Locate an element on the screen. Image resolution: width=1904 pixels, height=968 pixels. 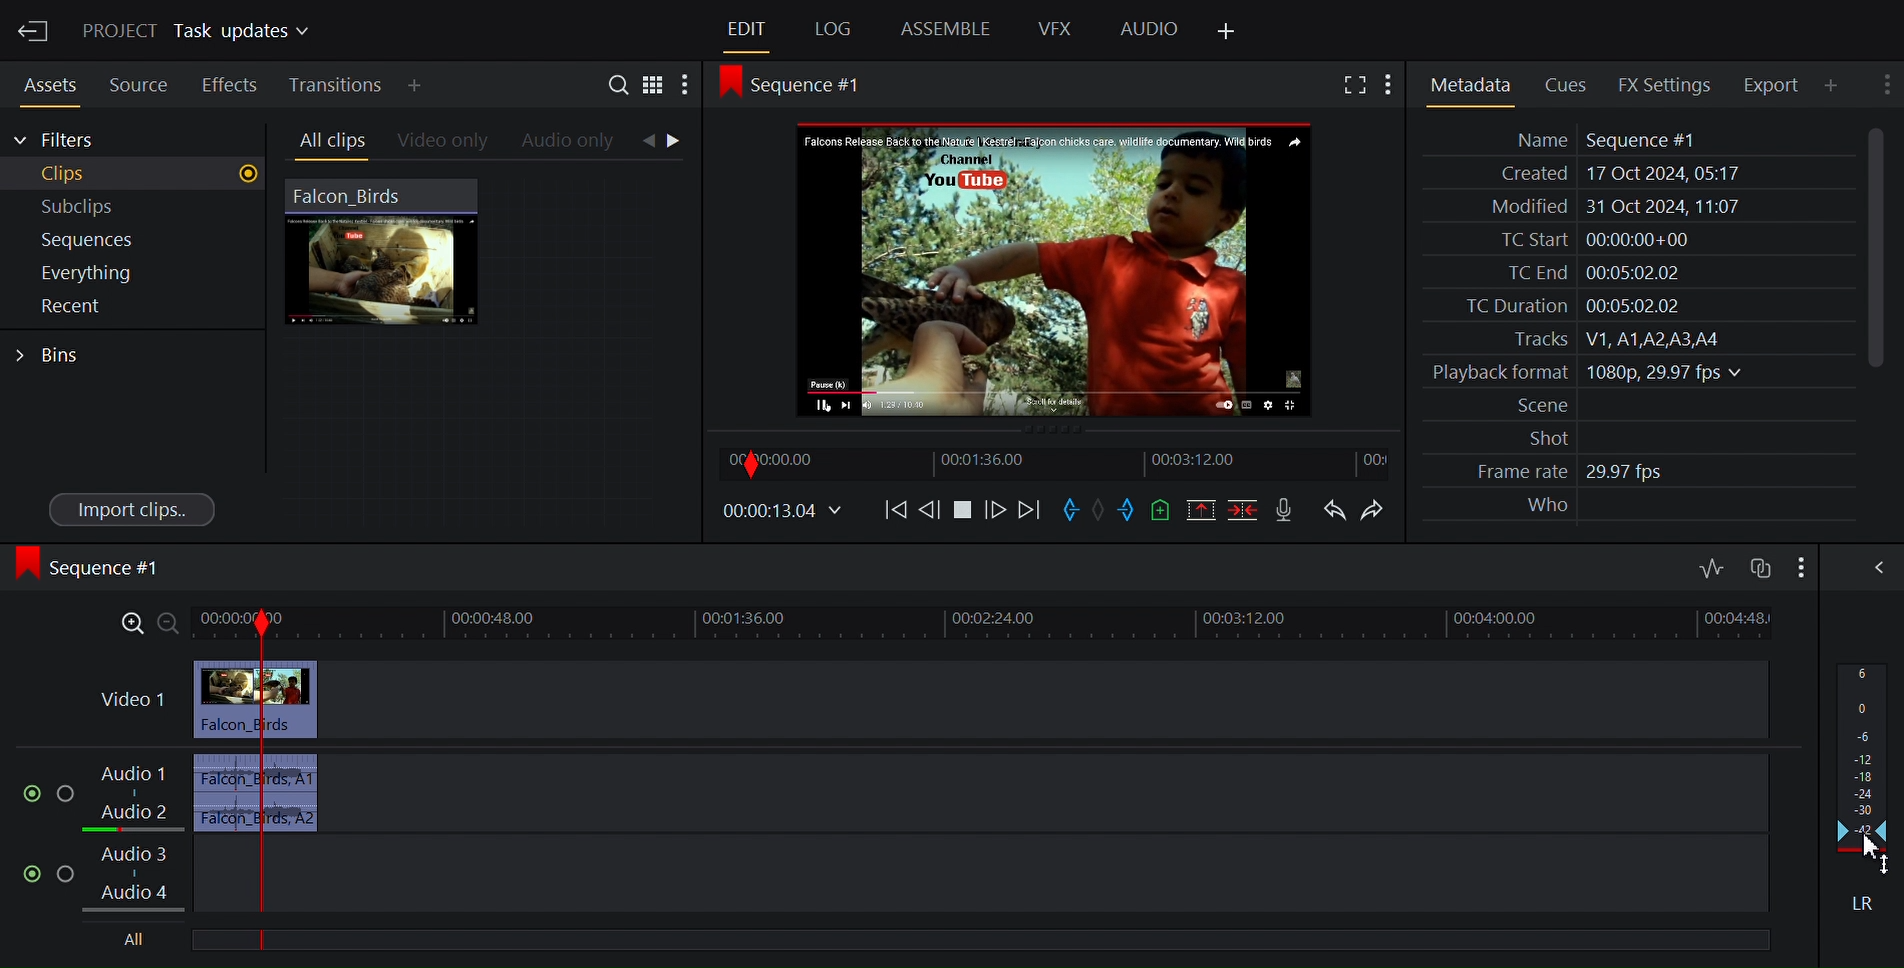
Toggle audio editing levels is located at coordinates (1710, 566).